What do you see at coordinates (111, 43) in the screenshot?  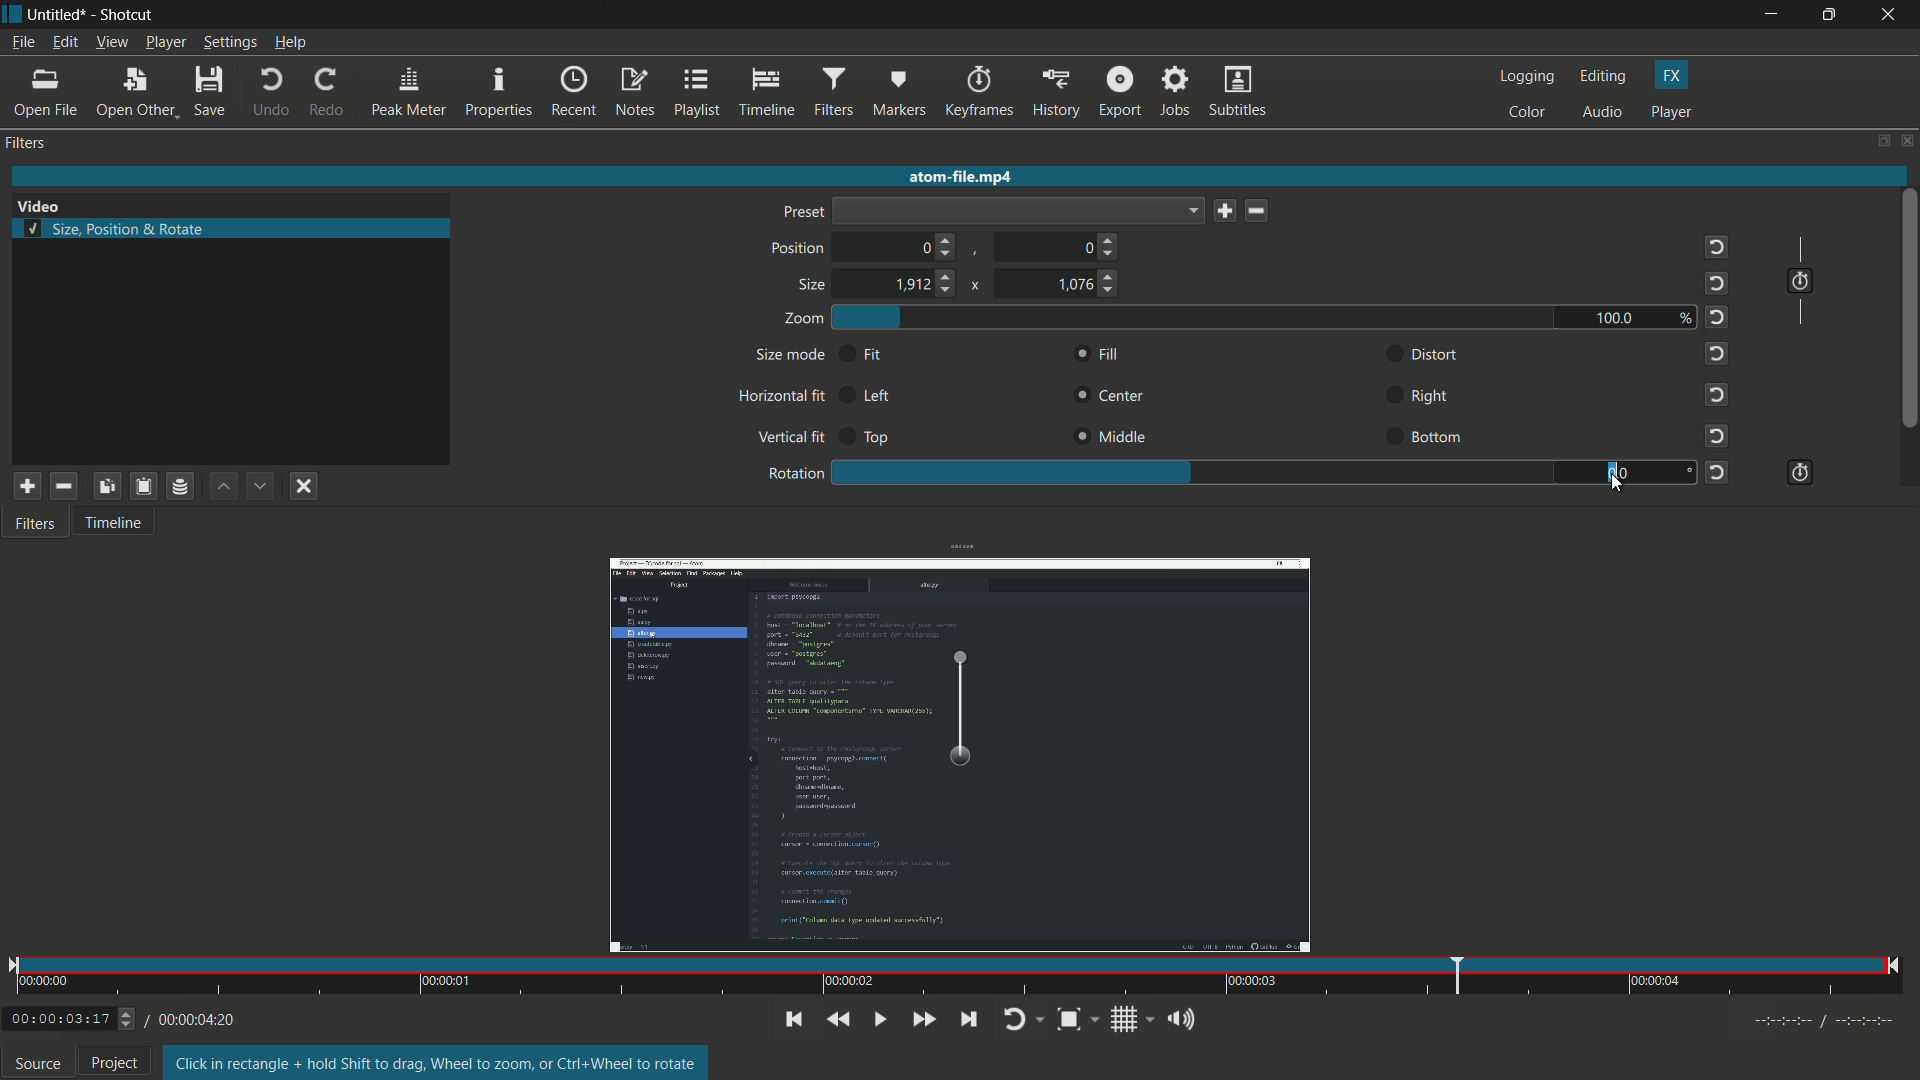 I see `view menu` at bounding box center [111, 43].